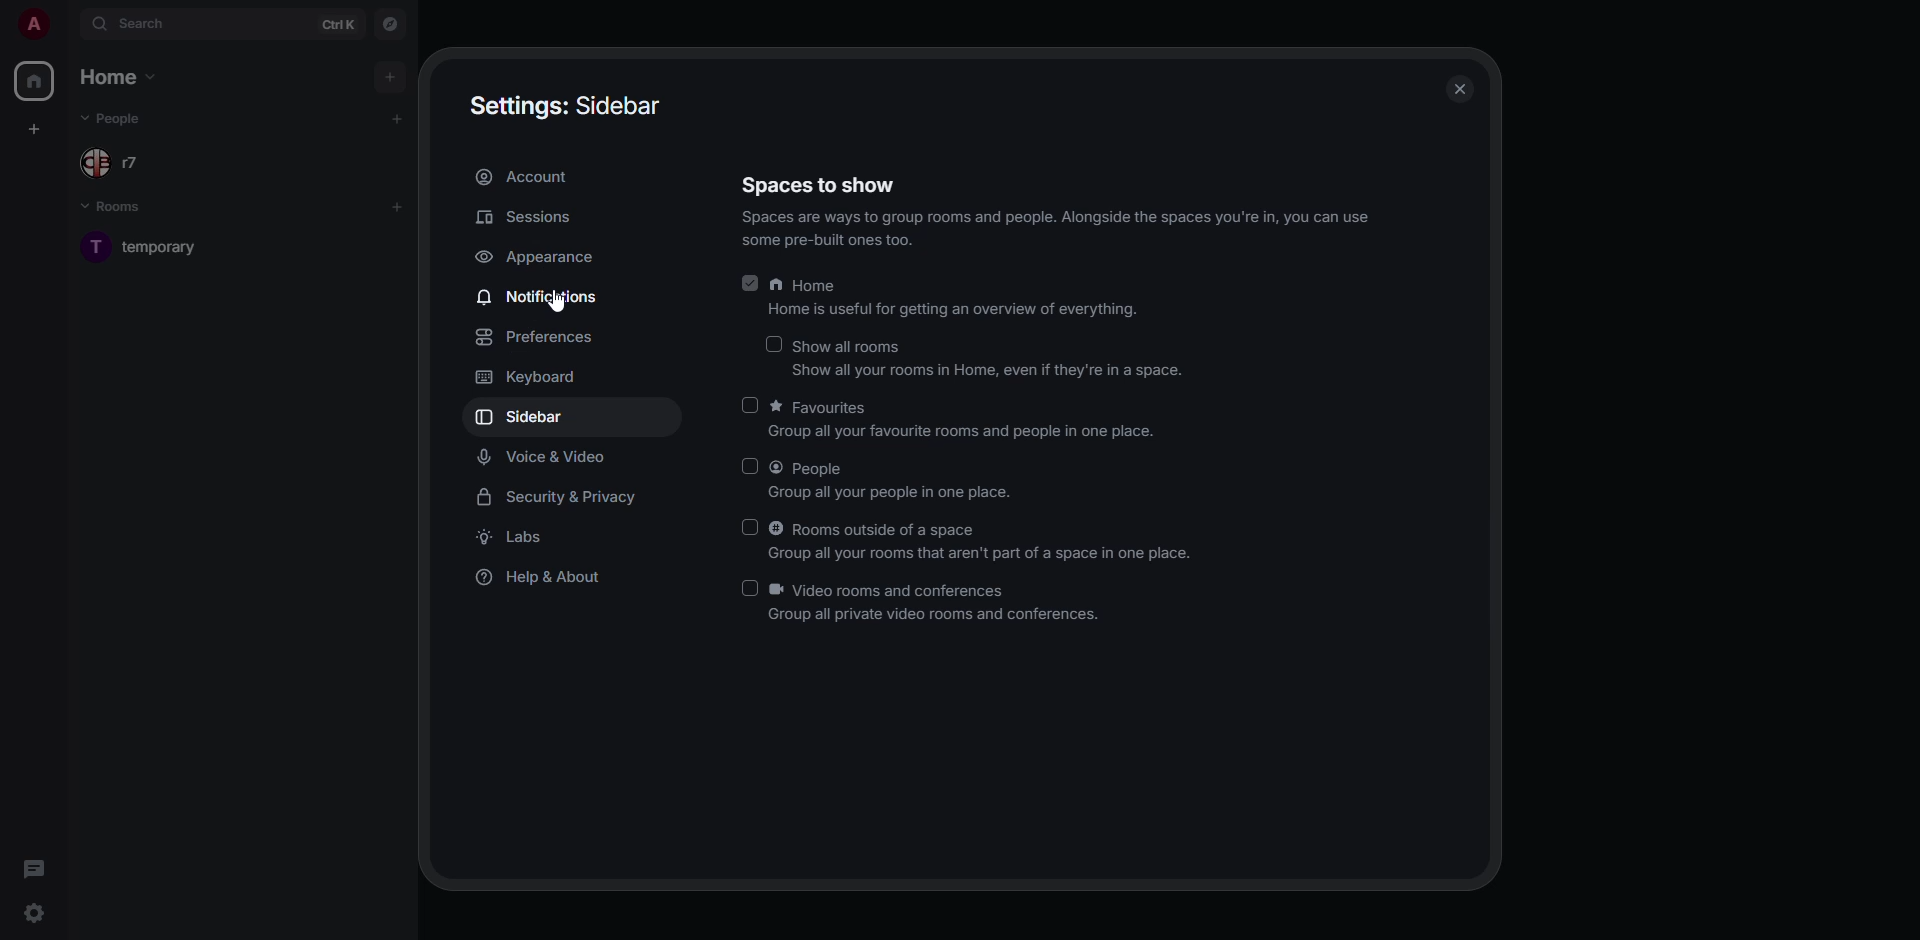 This screenshot has width=1920, height=940. I want to click on keyboard, so click(531, 377).